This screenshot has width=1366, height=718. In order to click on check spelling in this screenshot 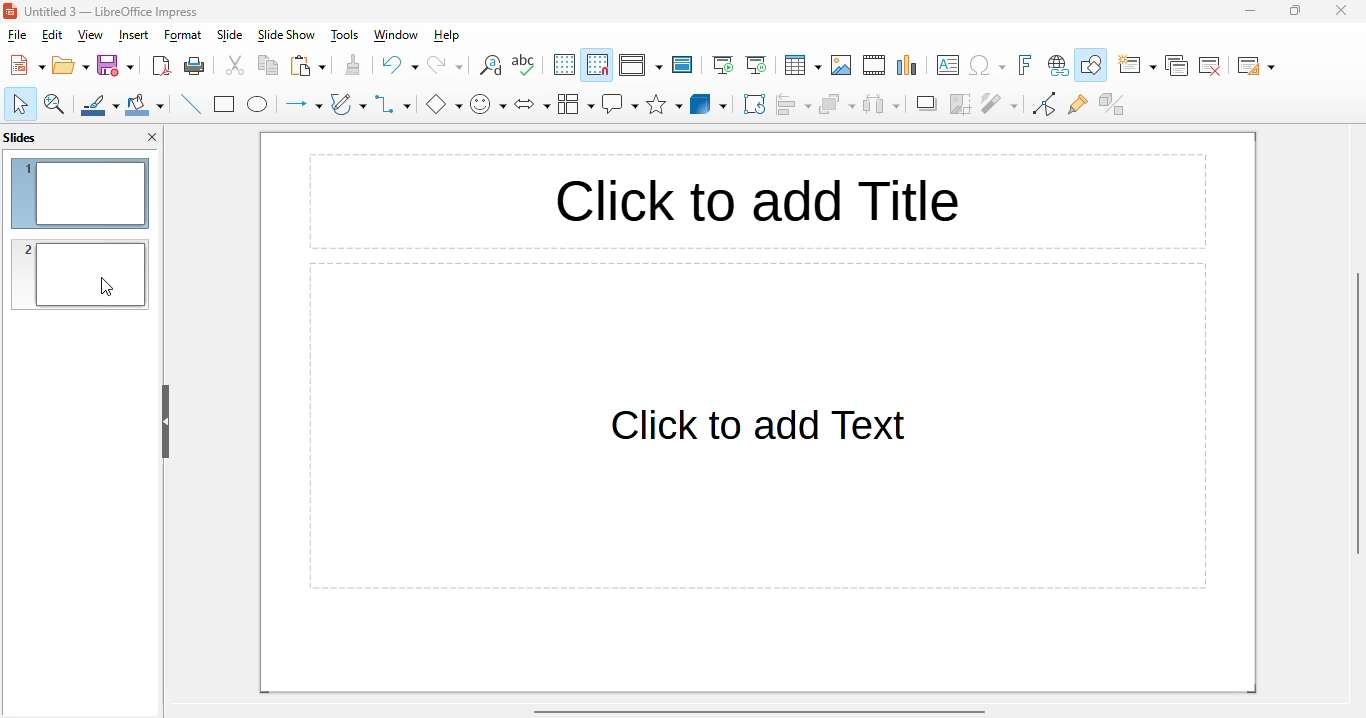, I will do `click(524, 64)`.